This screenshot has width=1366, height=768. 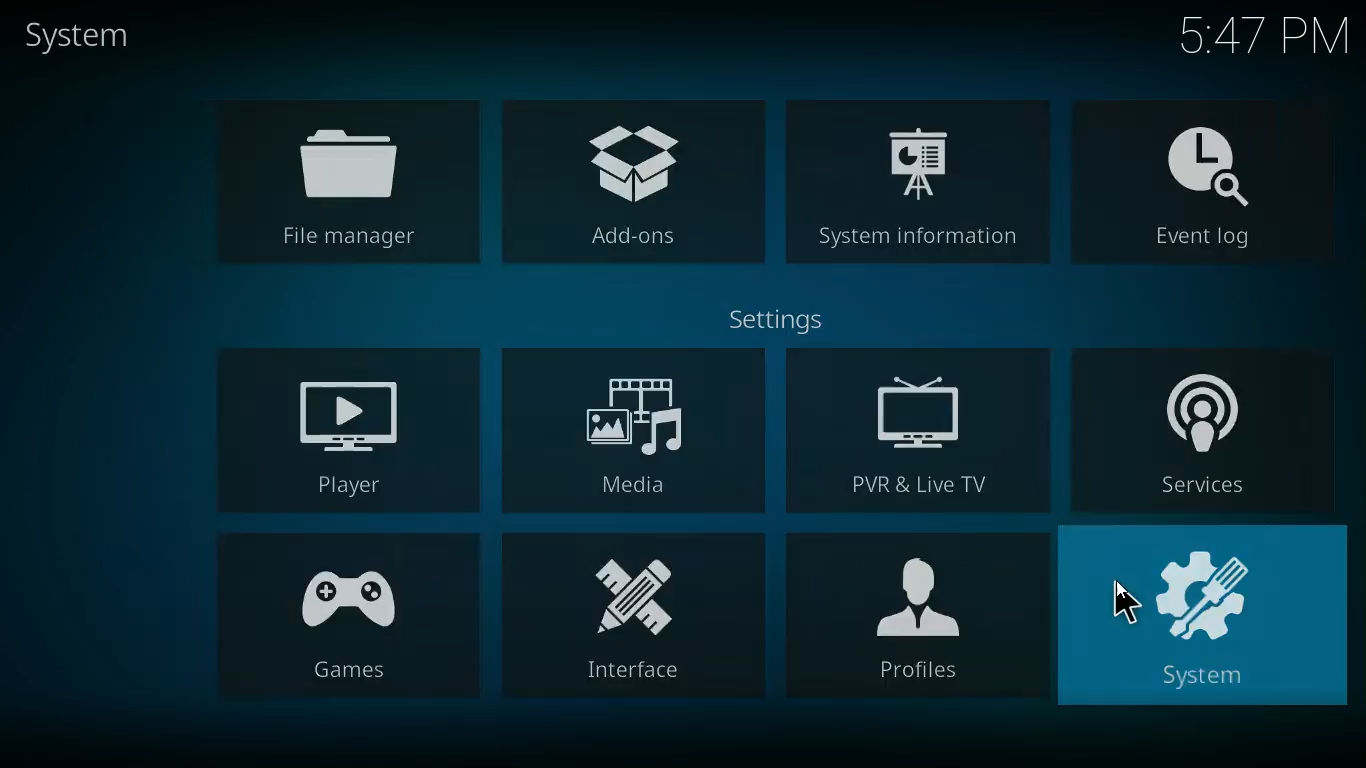 What do you see at coordinates (1214, 431) in the screenshot?
I see `services` at bounding box center [1214, 431].